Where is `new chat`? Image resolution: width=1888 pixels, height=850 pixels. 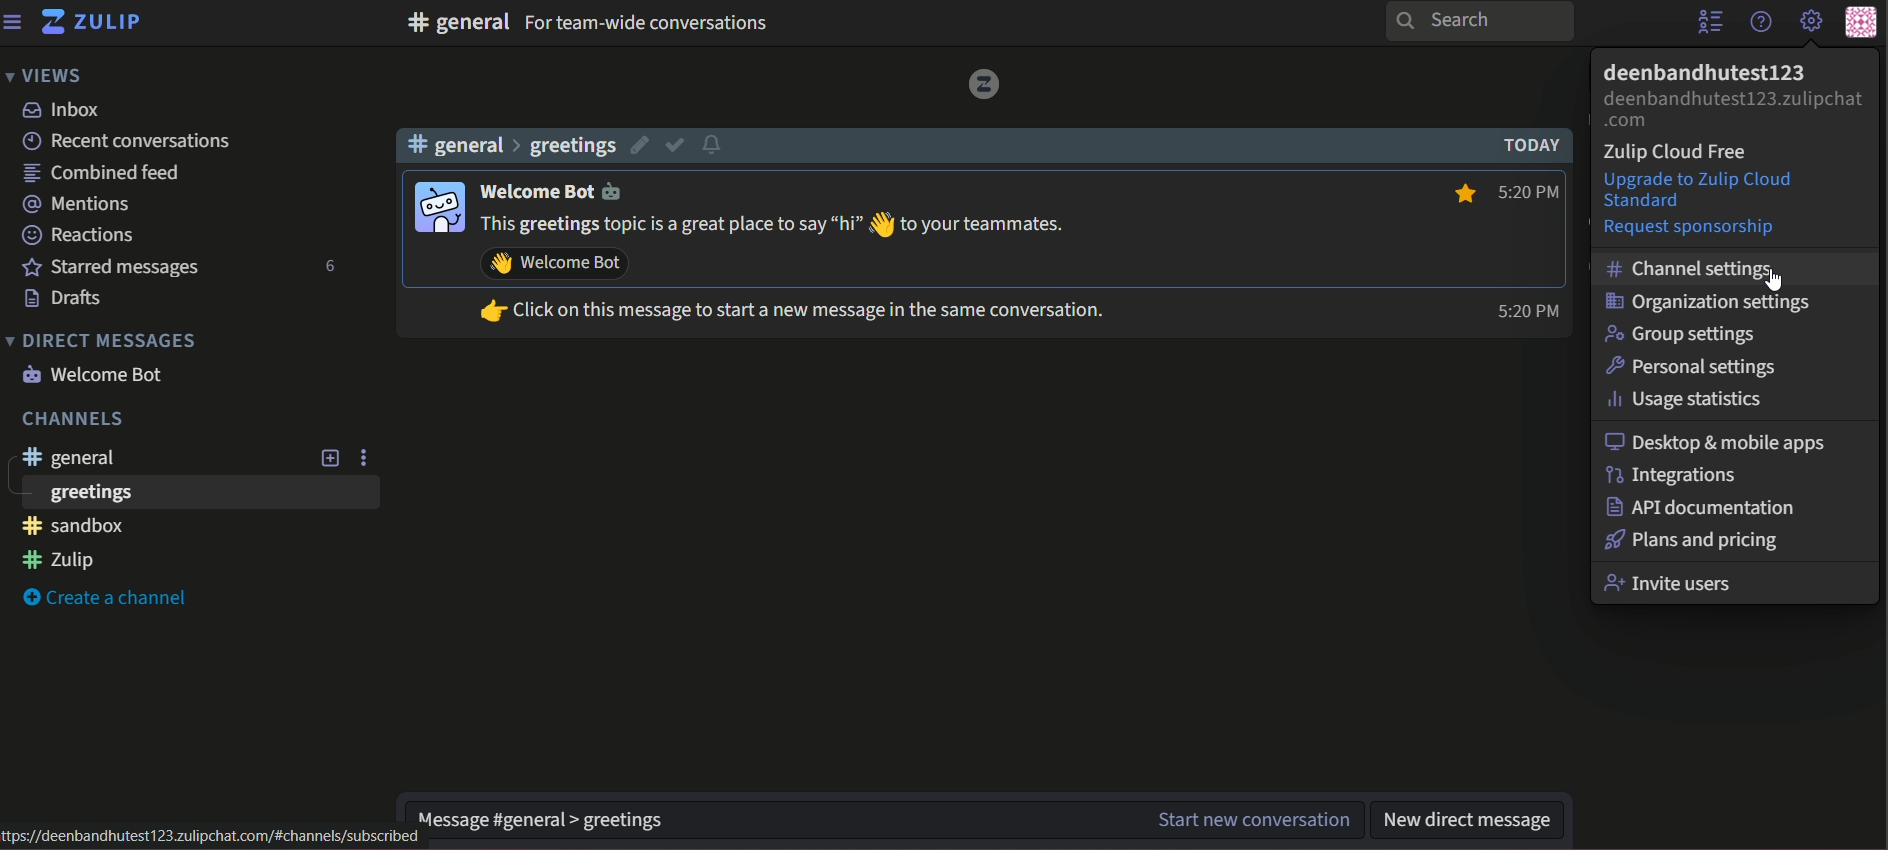 new chat is located at coordinates (1249, 820).